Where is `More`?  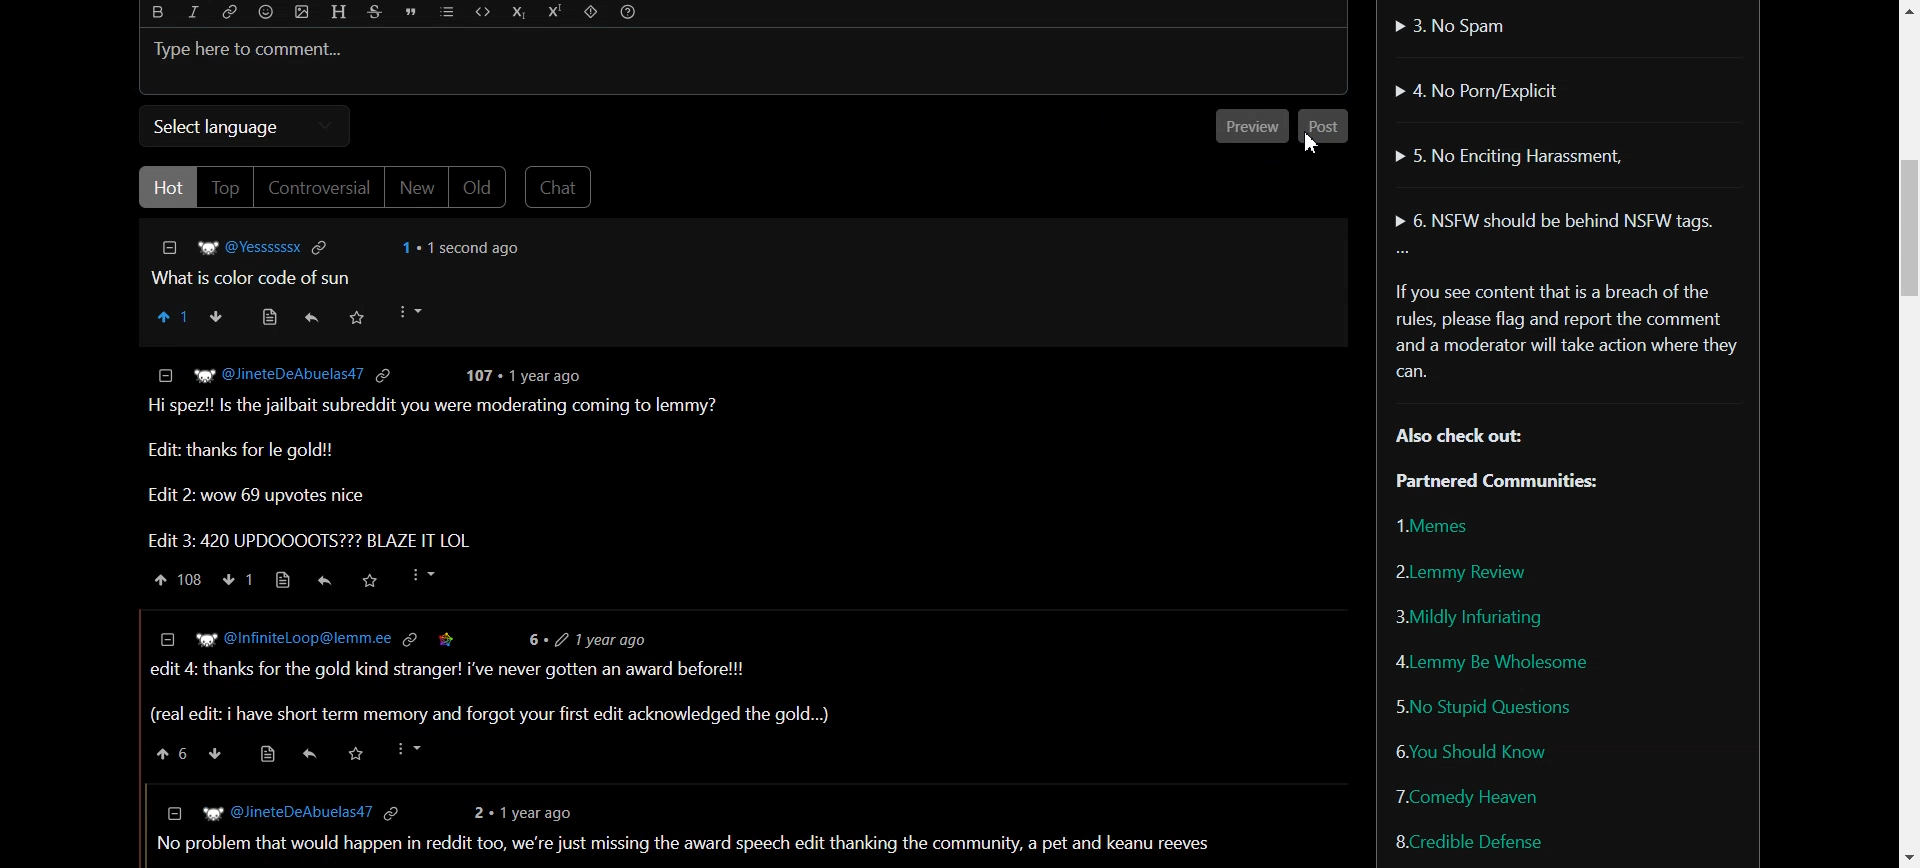 More is located at coordinates (1405, 252).